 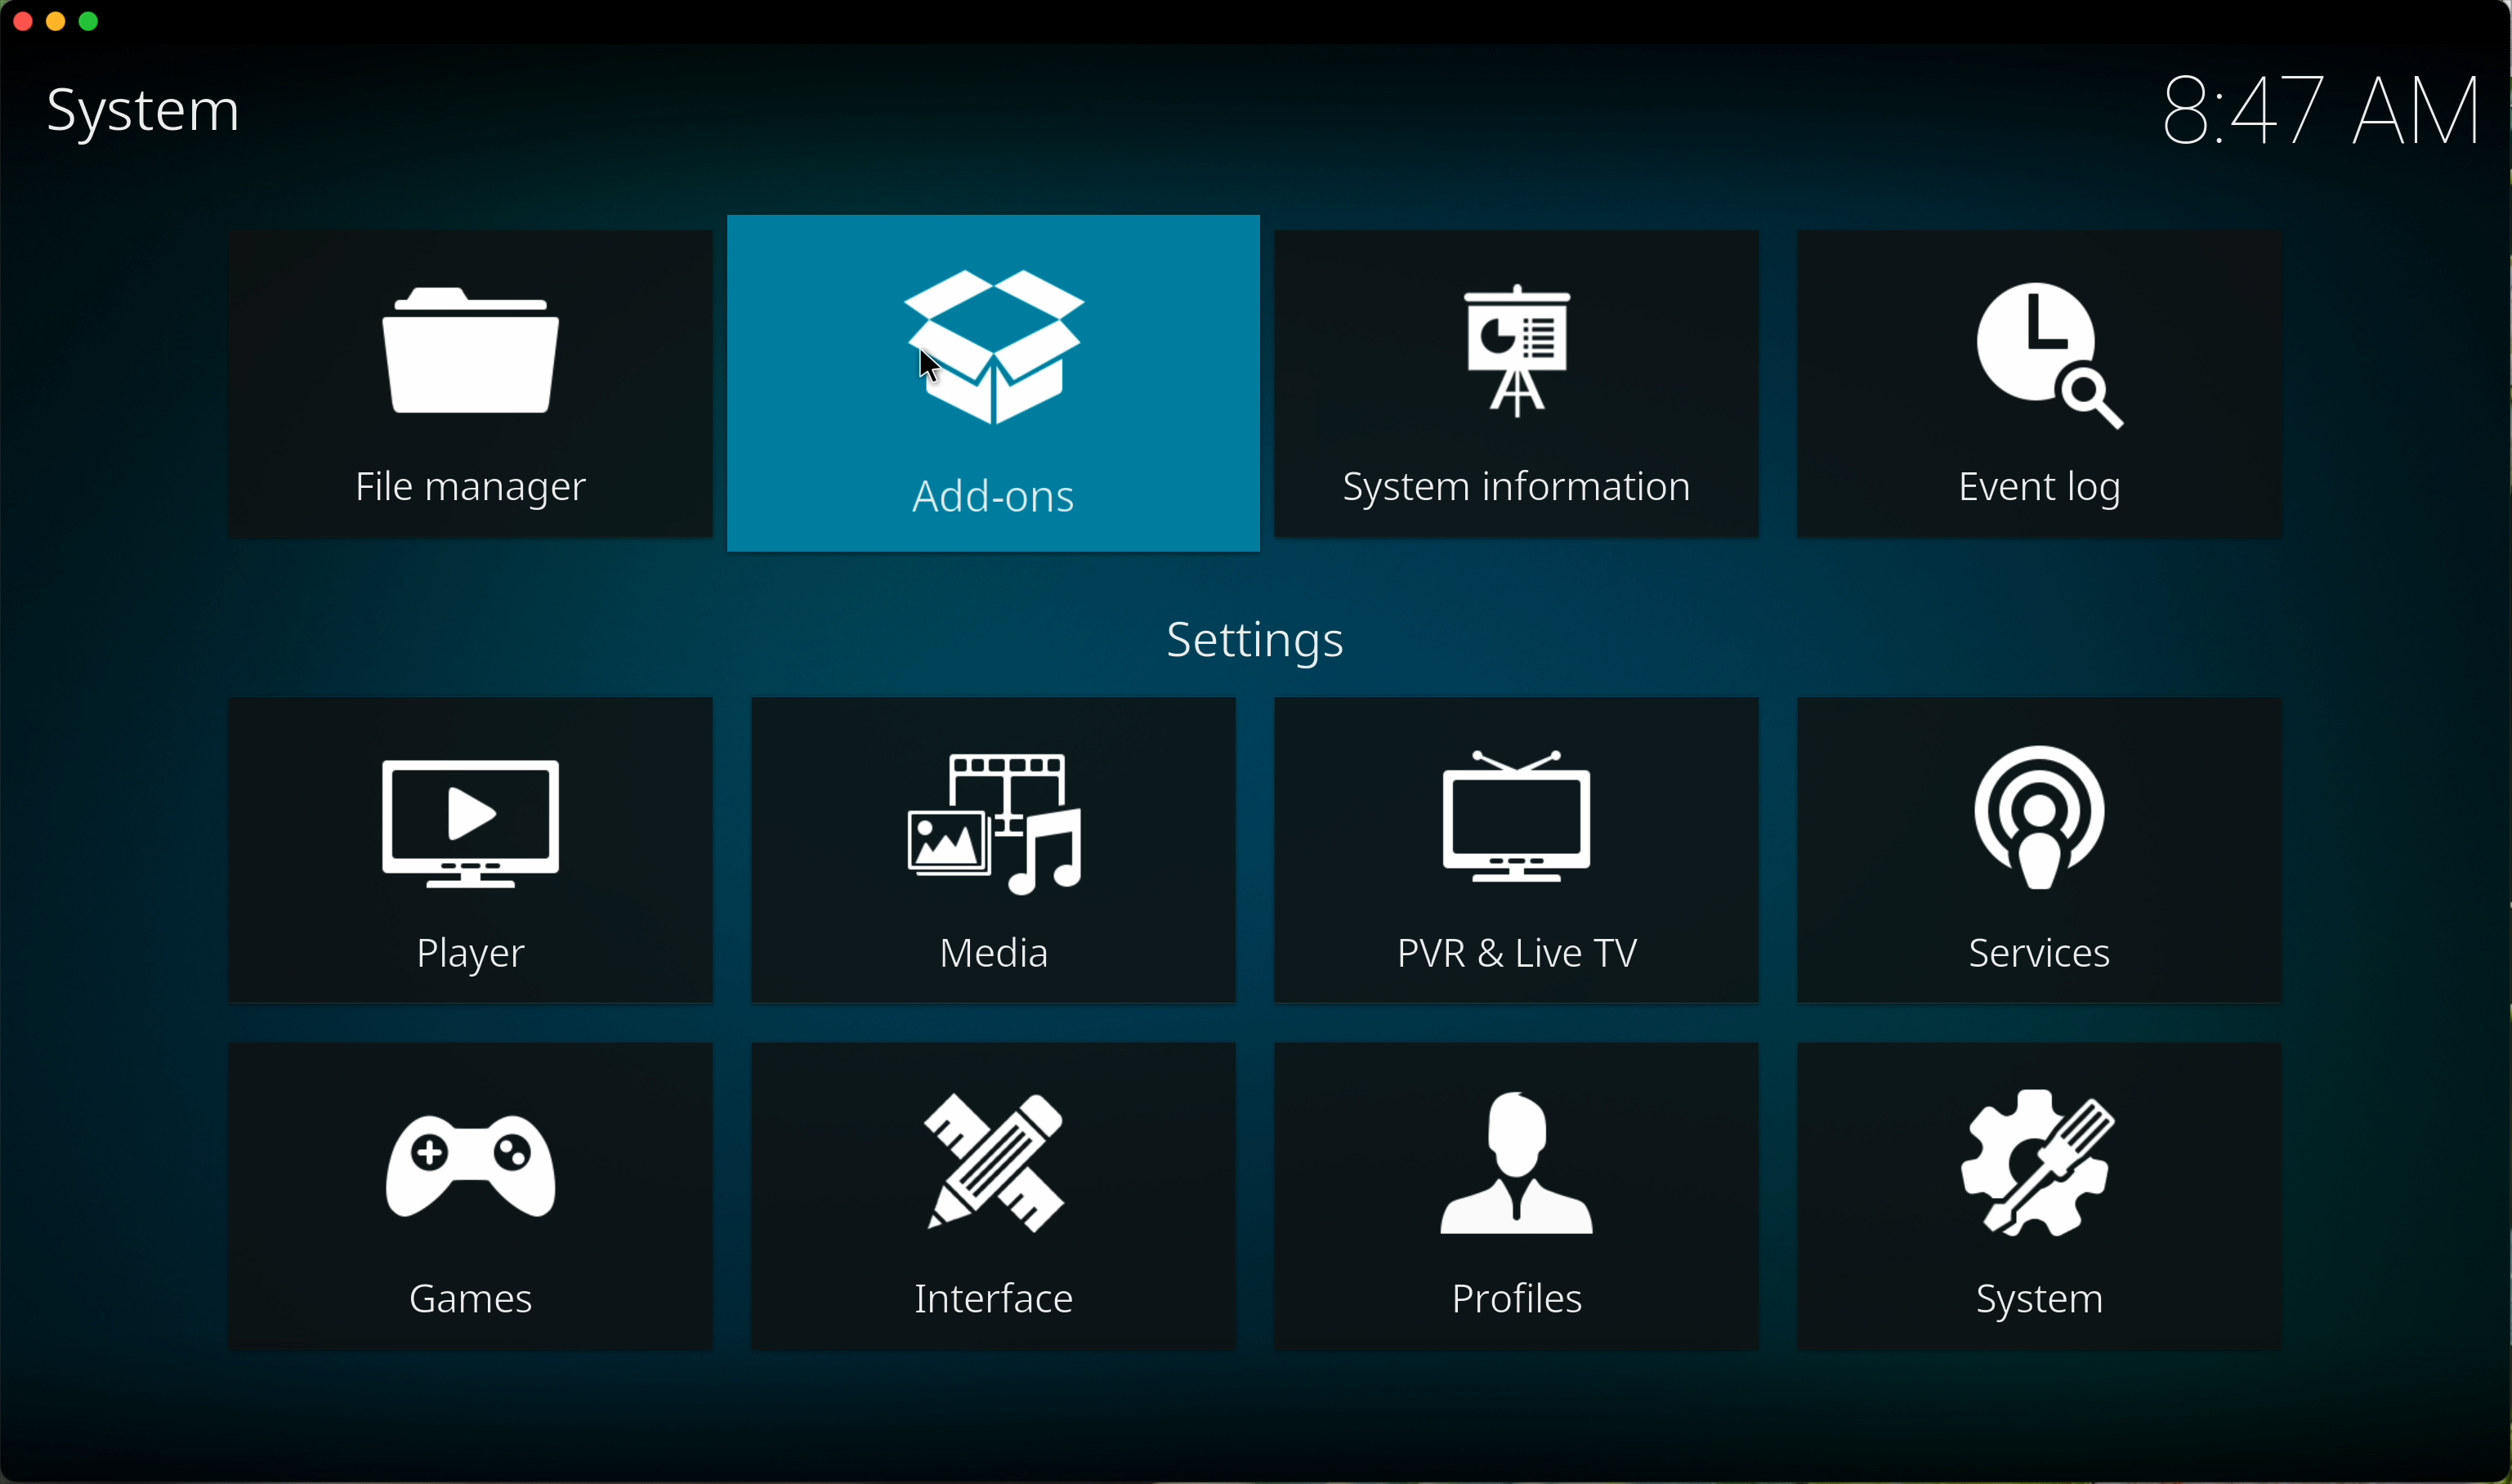 I want to click on maximize, so click(x=97, y=27).